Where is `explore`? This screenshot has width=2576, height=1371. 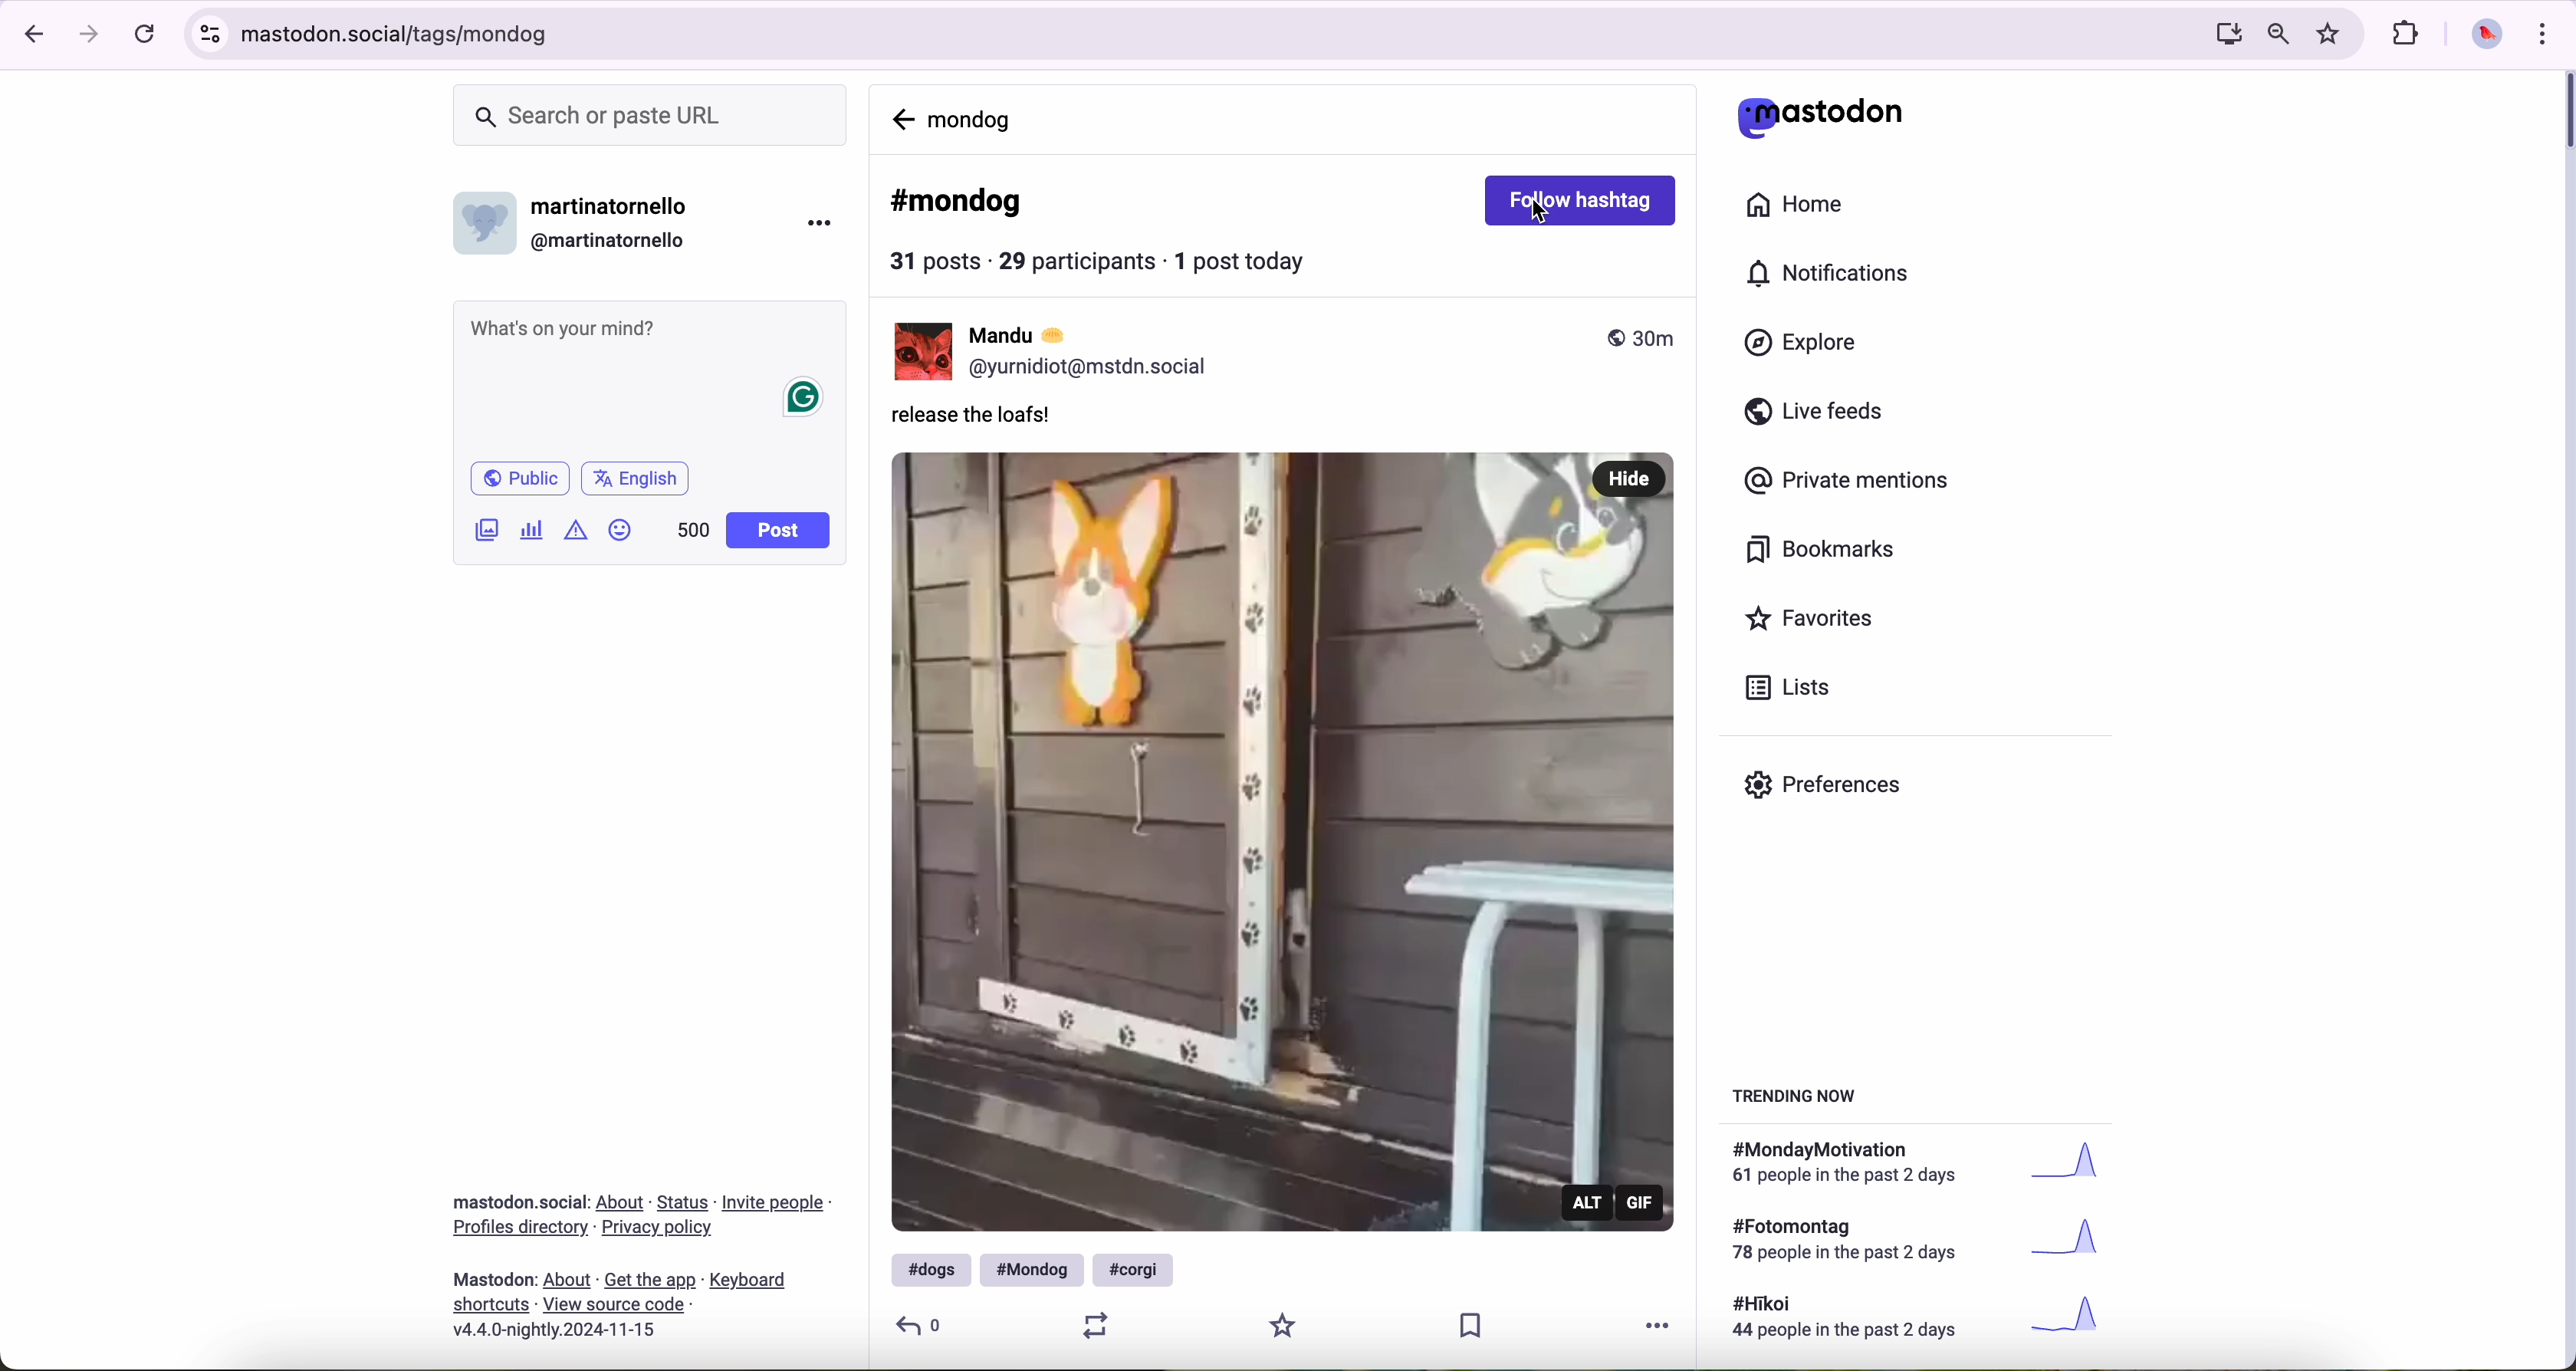 explore is located at coordinates (1805, 344).